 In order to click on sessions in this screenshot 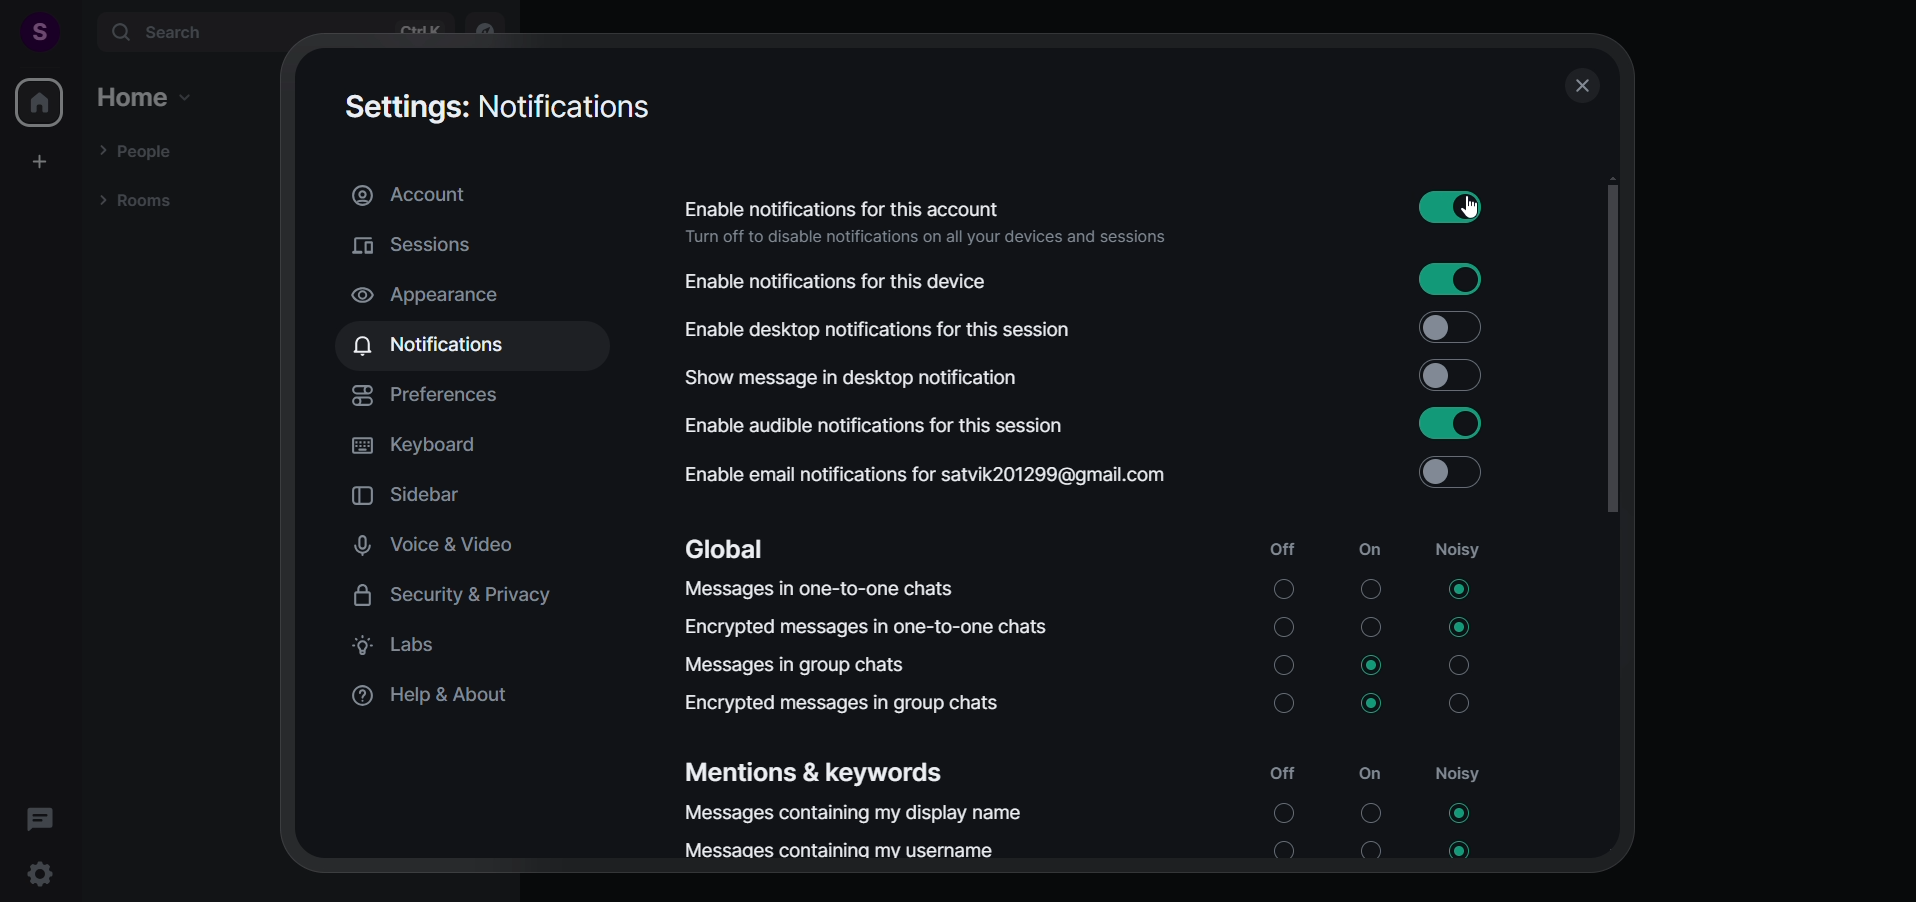, I will do `click(430, 245)`.